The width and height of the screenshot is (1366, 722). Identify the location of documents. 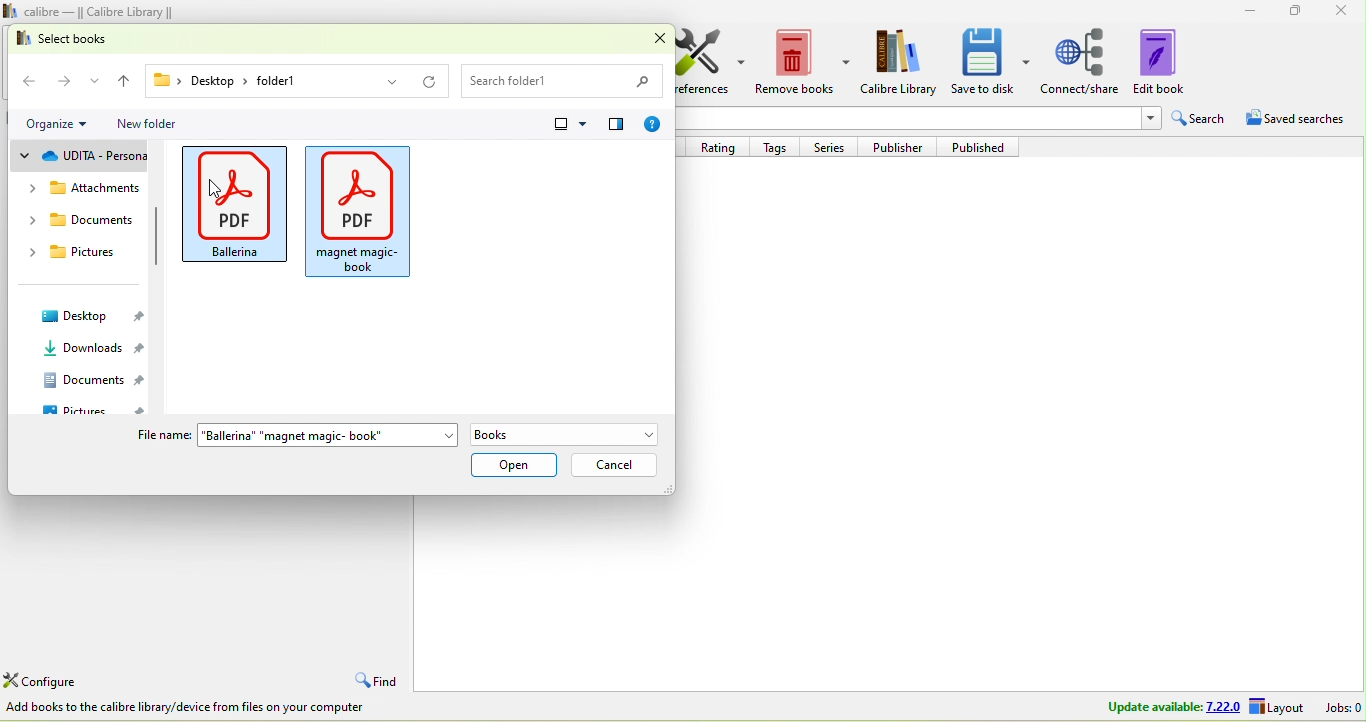
(91, 380).